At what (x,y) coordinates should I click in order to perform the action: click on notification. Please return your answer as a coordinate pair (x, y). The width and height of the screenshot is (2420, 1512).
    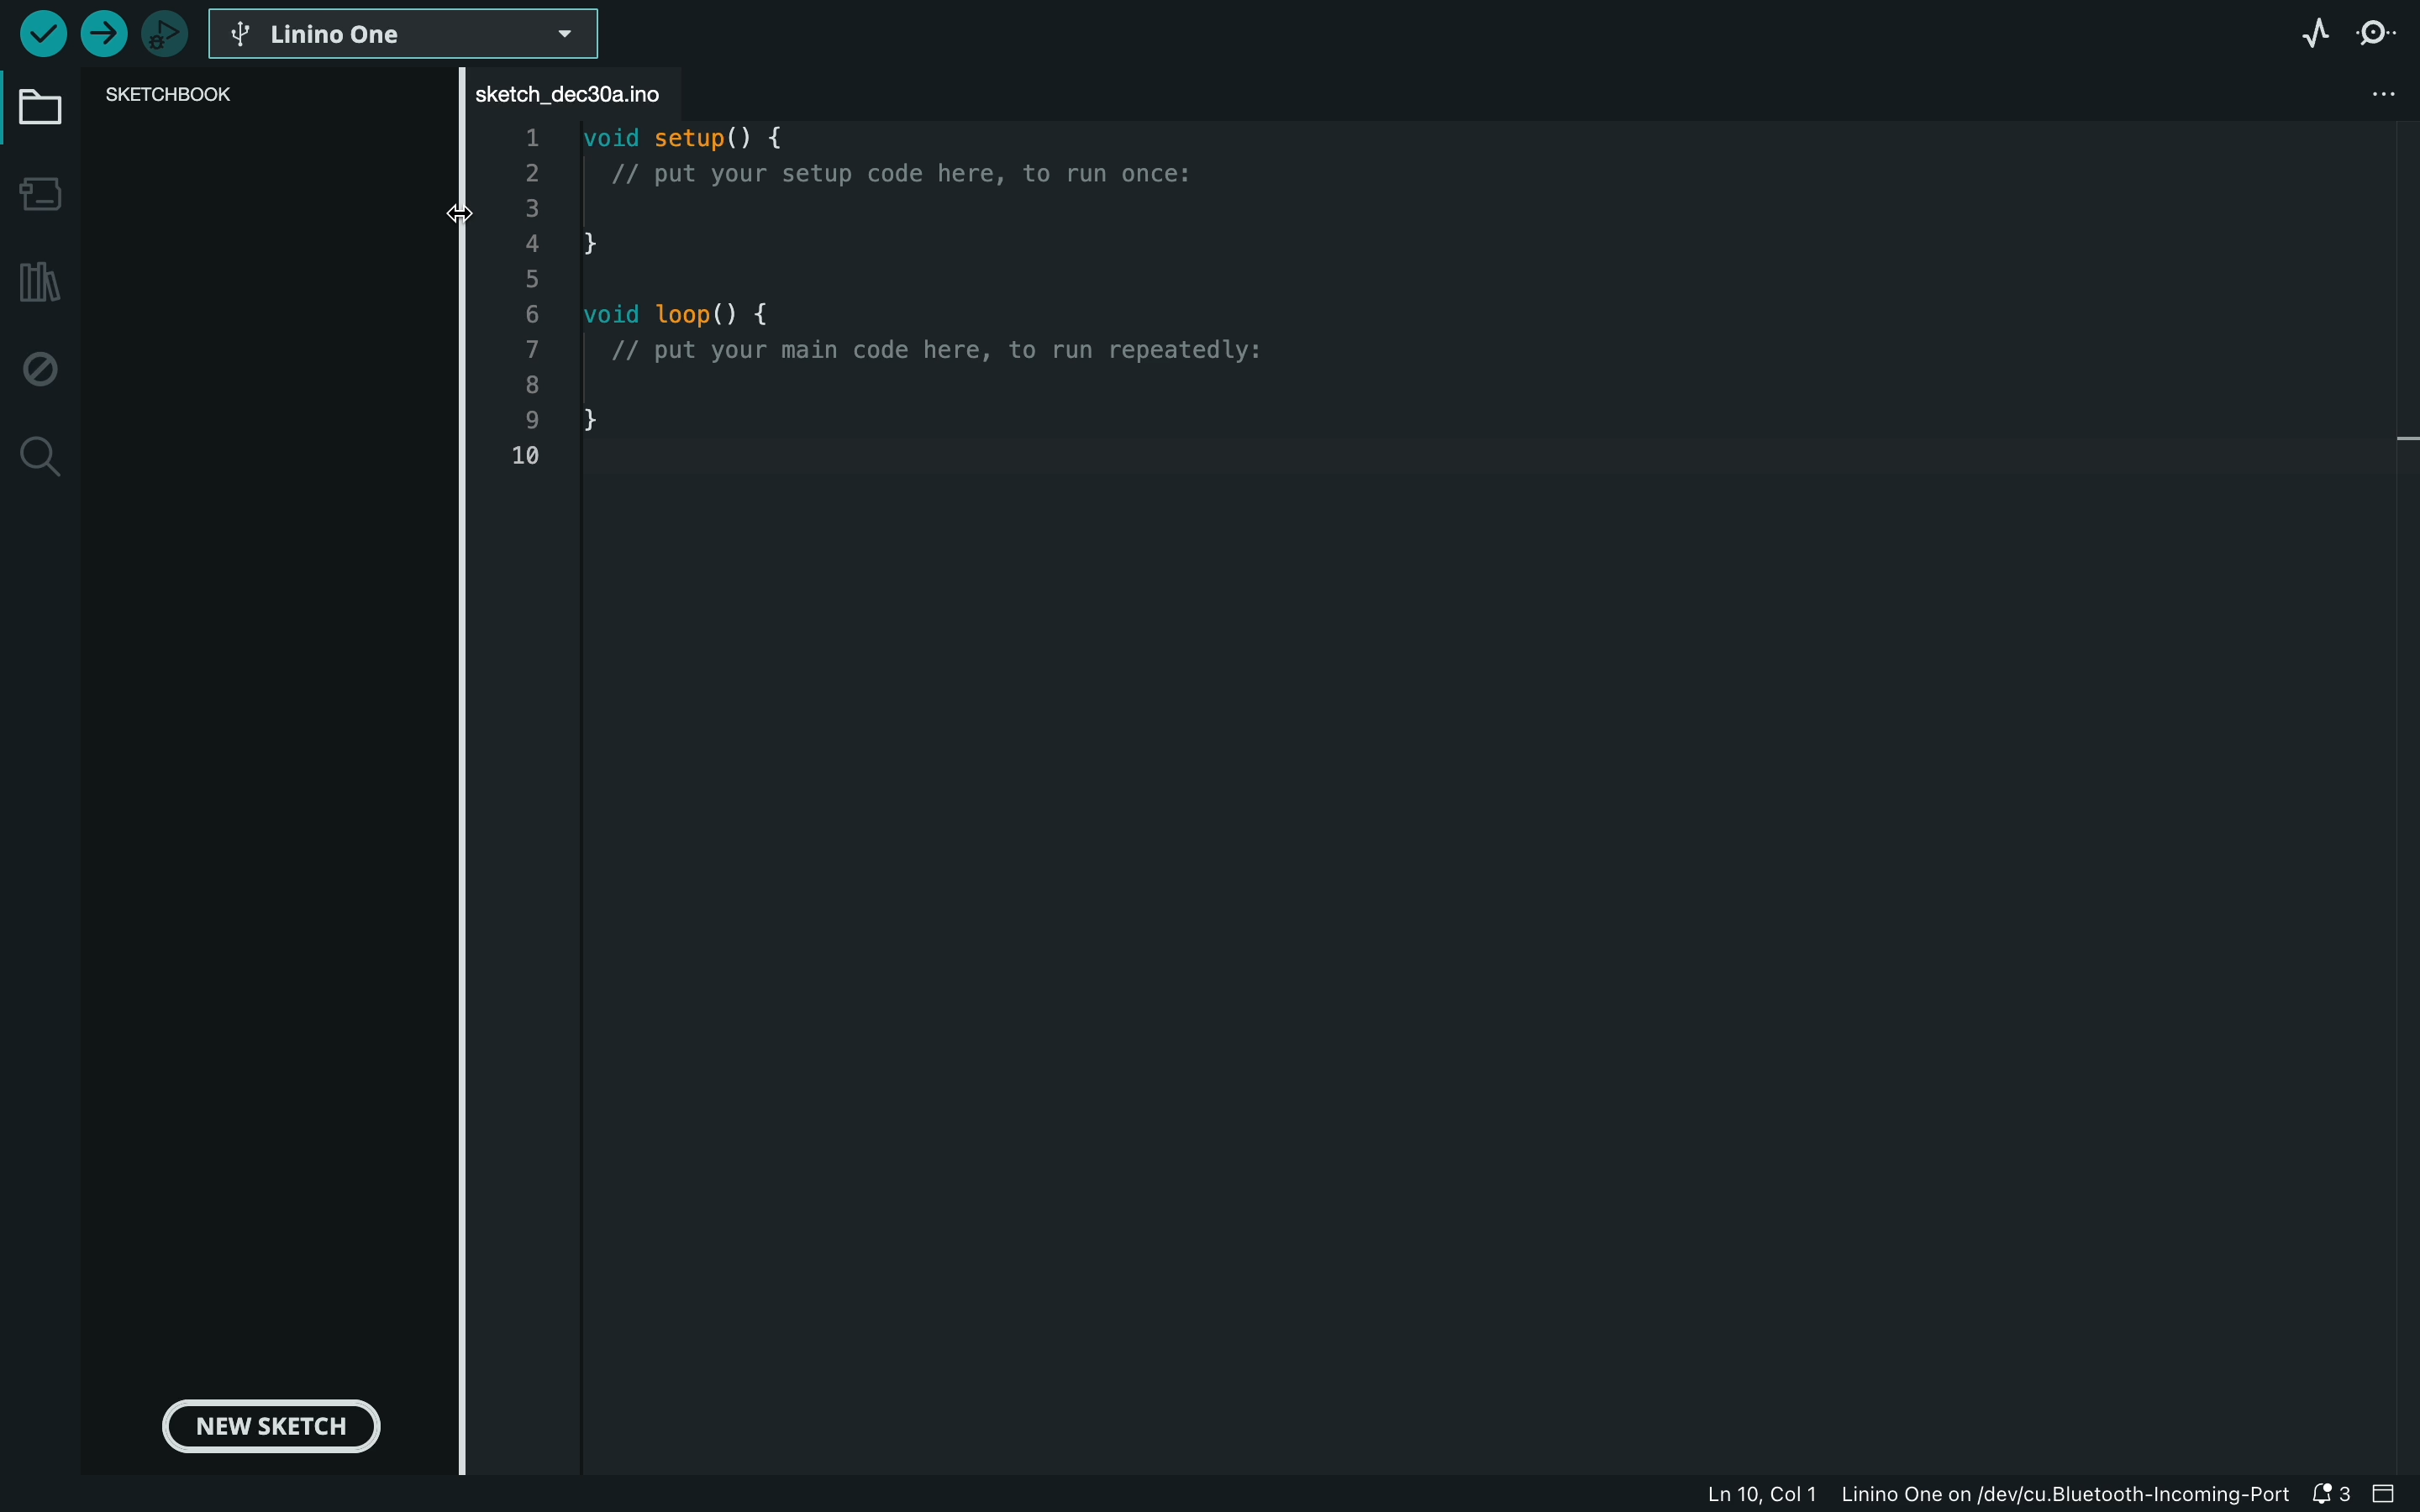
    Looking at the image, I should click on (2328, 1495).